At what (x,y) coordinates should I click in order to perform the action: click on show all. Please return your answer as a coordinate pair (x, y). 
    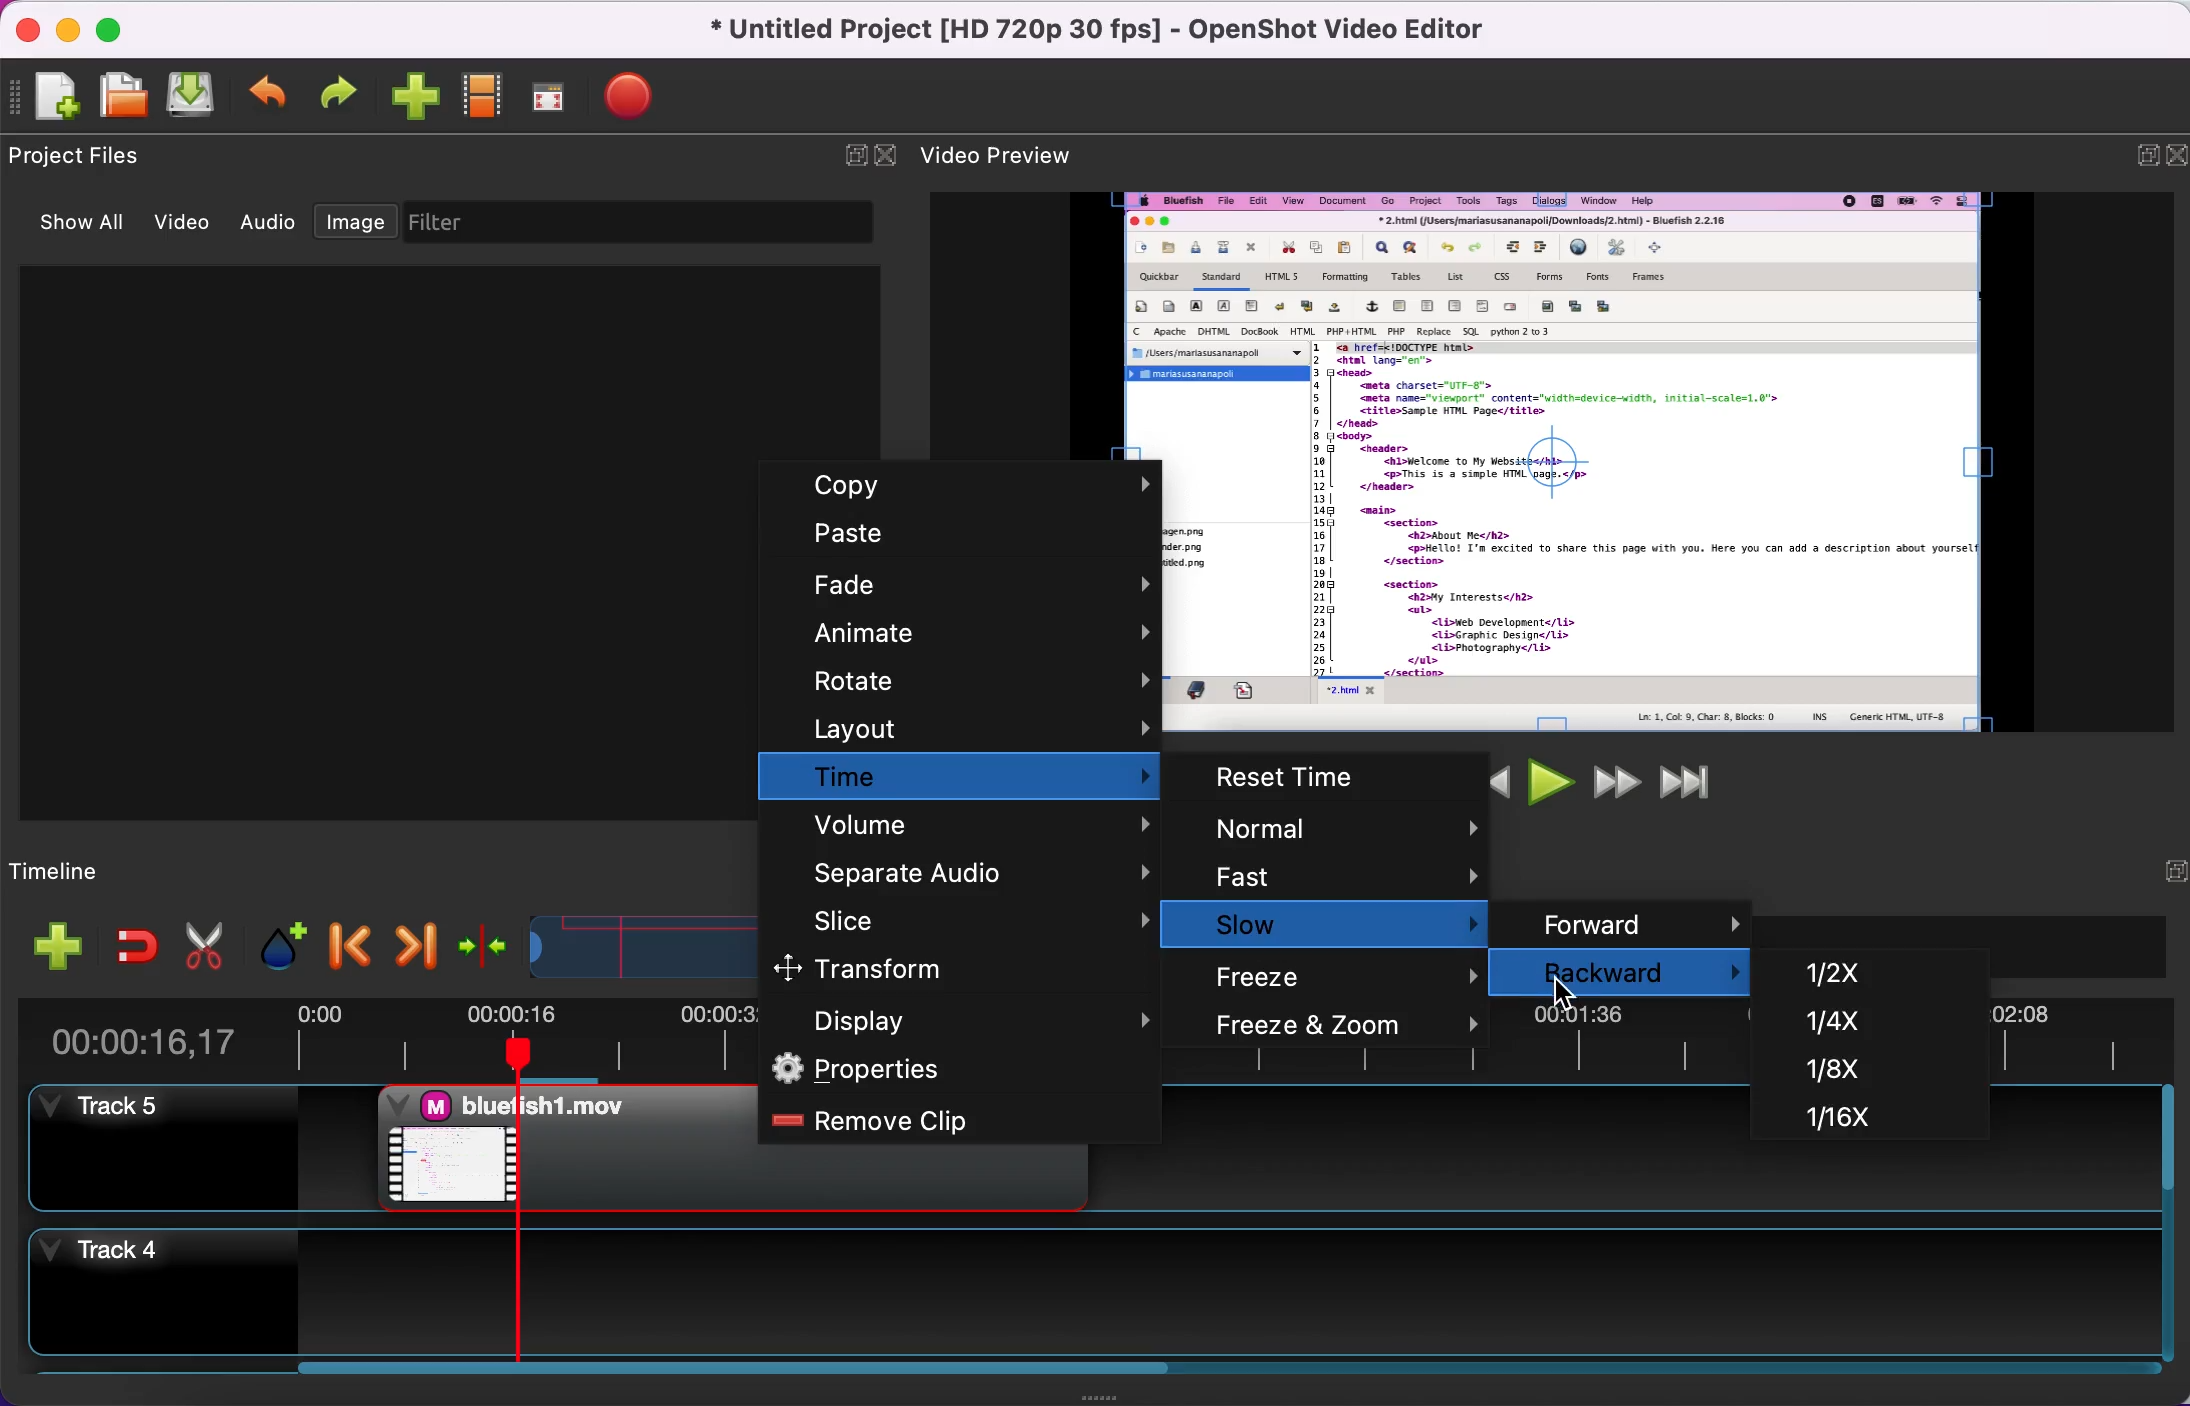
    Looking at the image, I should click on (89, 227).